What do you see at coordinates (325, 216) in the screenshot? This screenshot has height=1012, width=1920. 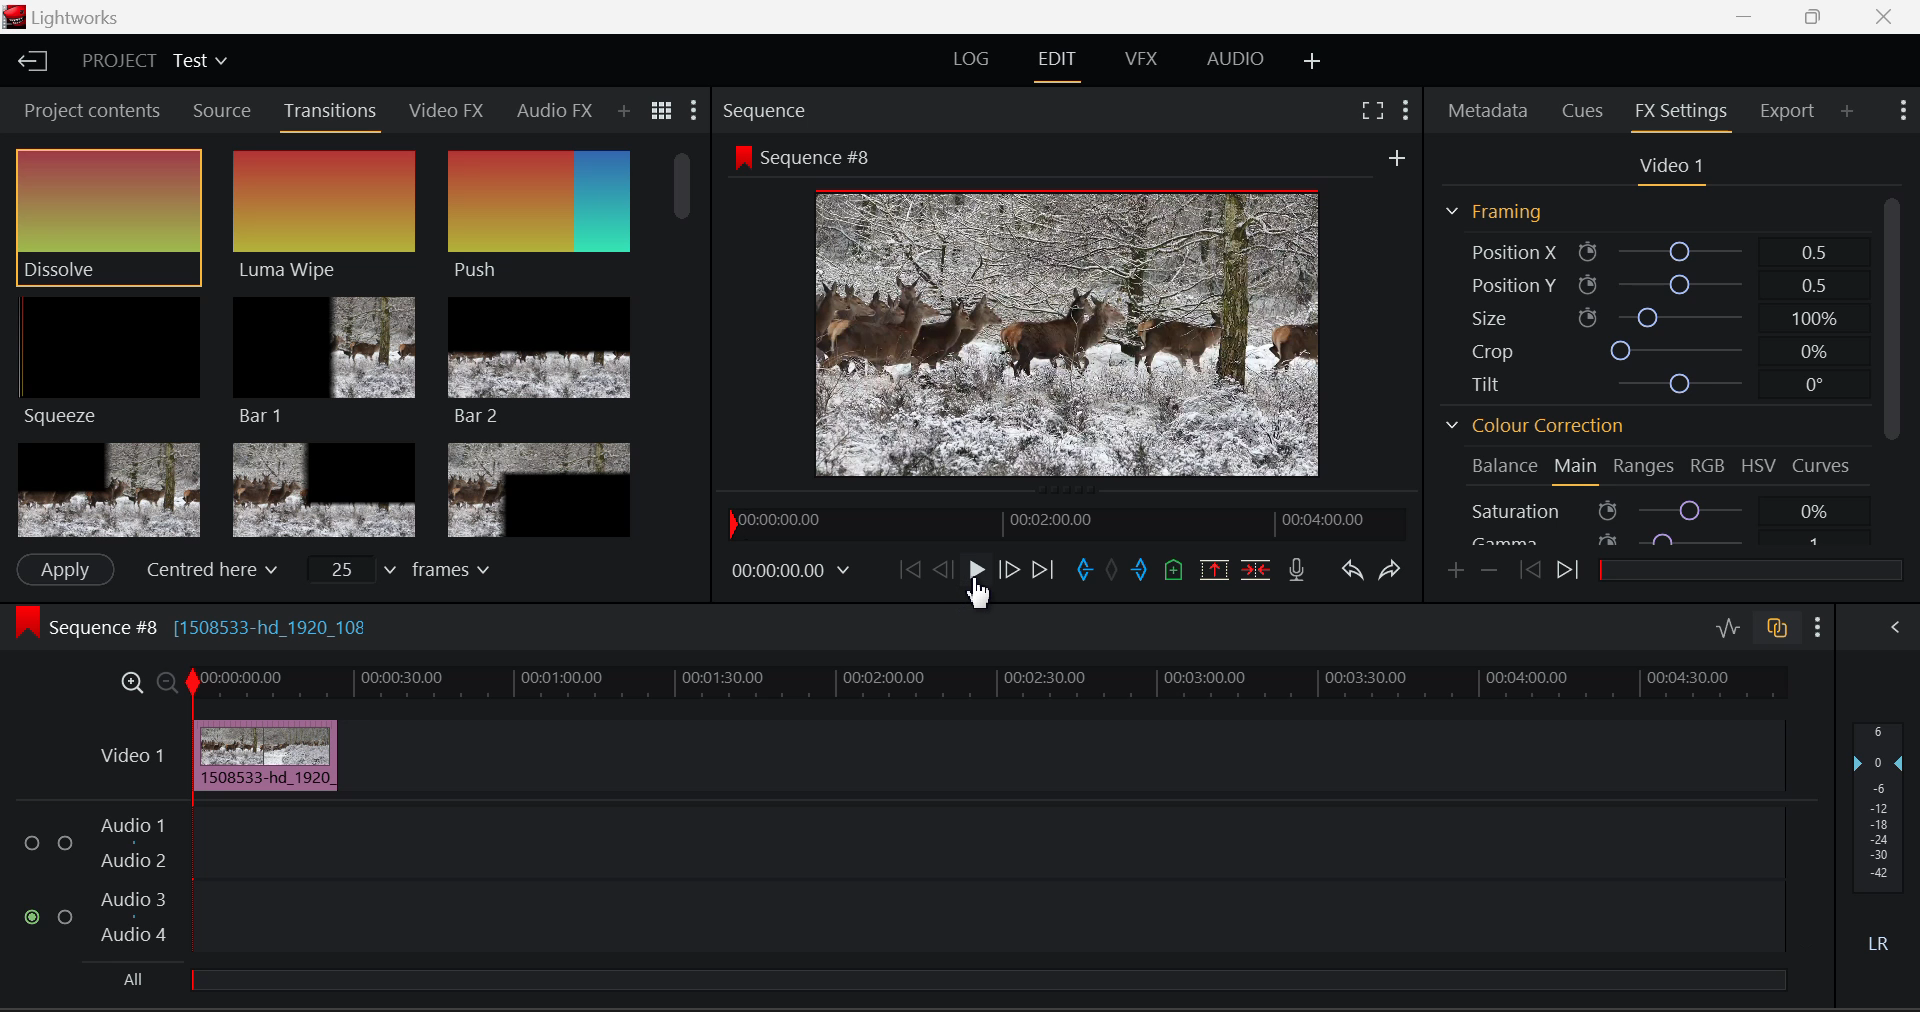 I see `Luma Wipe` at bounding box center [325, 216].